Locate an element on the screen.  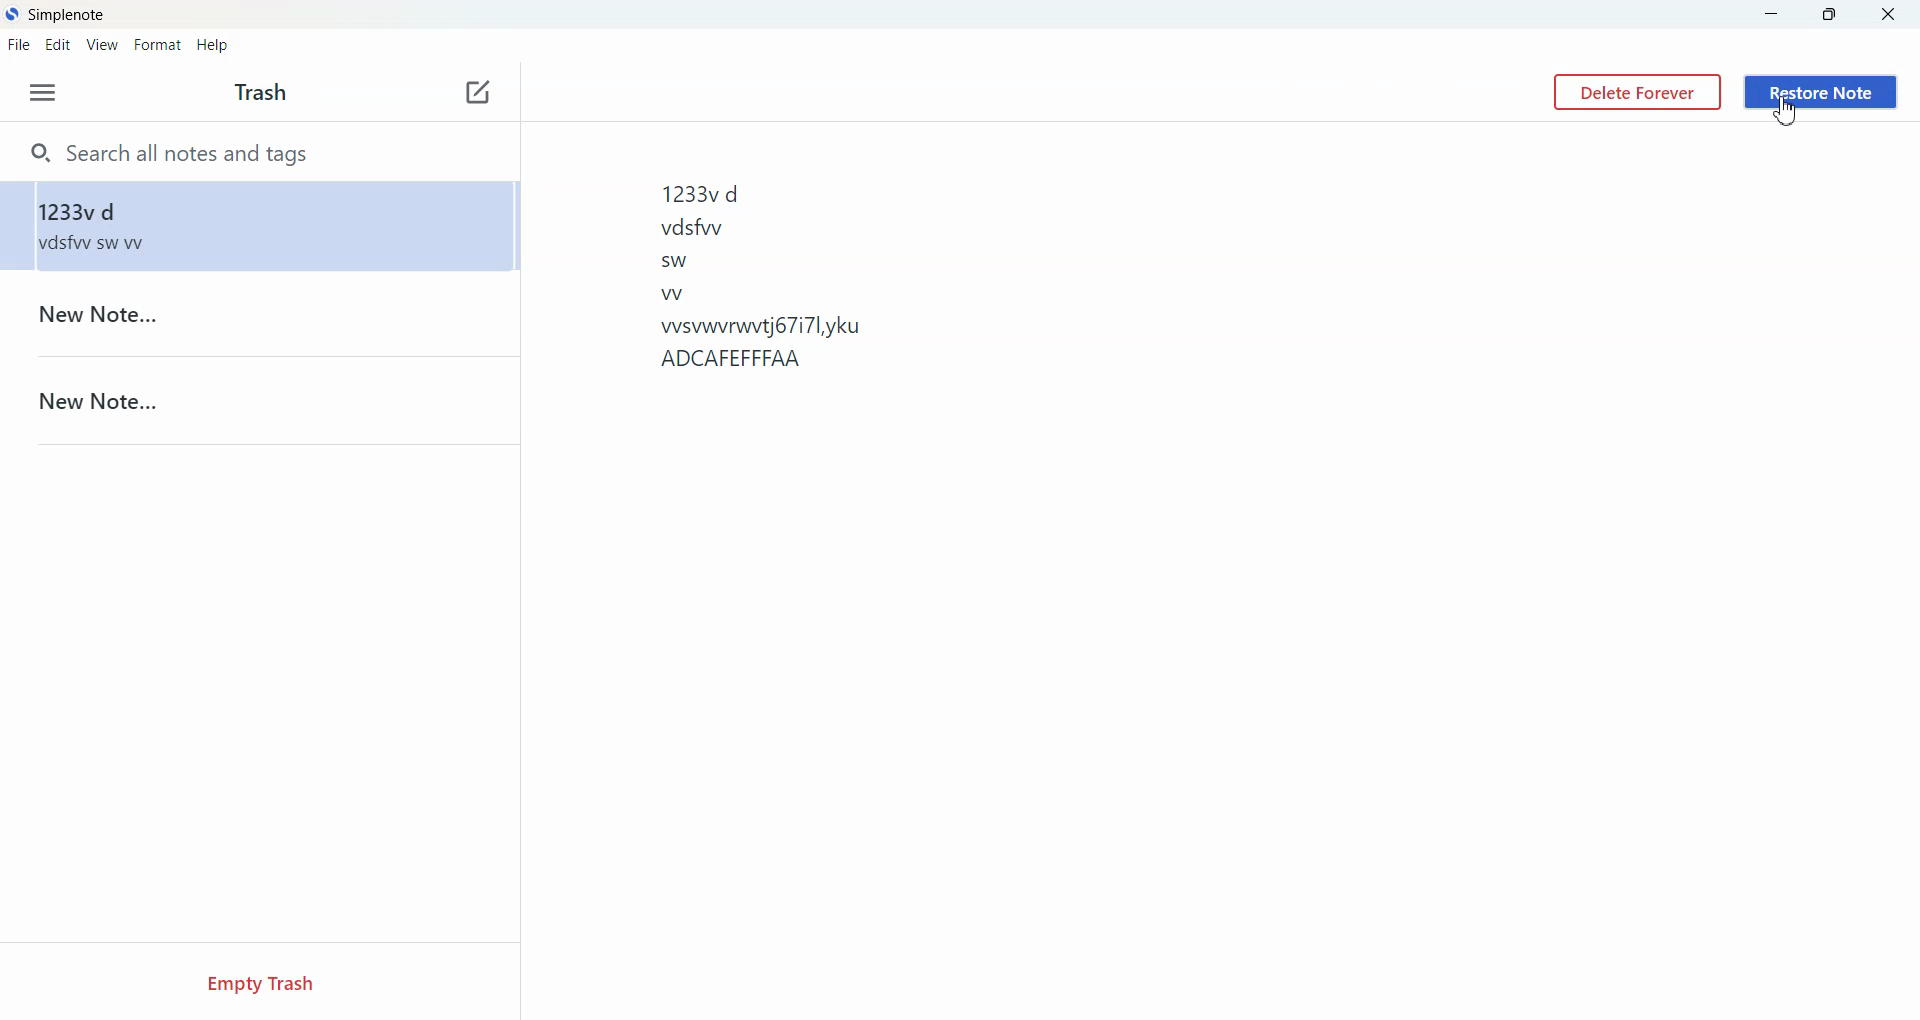
Edit  is located at coordinates (59, 43).